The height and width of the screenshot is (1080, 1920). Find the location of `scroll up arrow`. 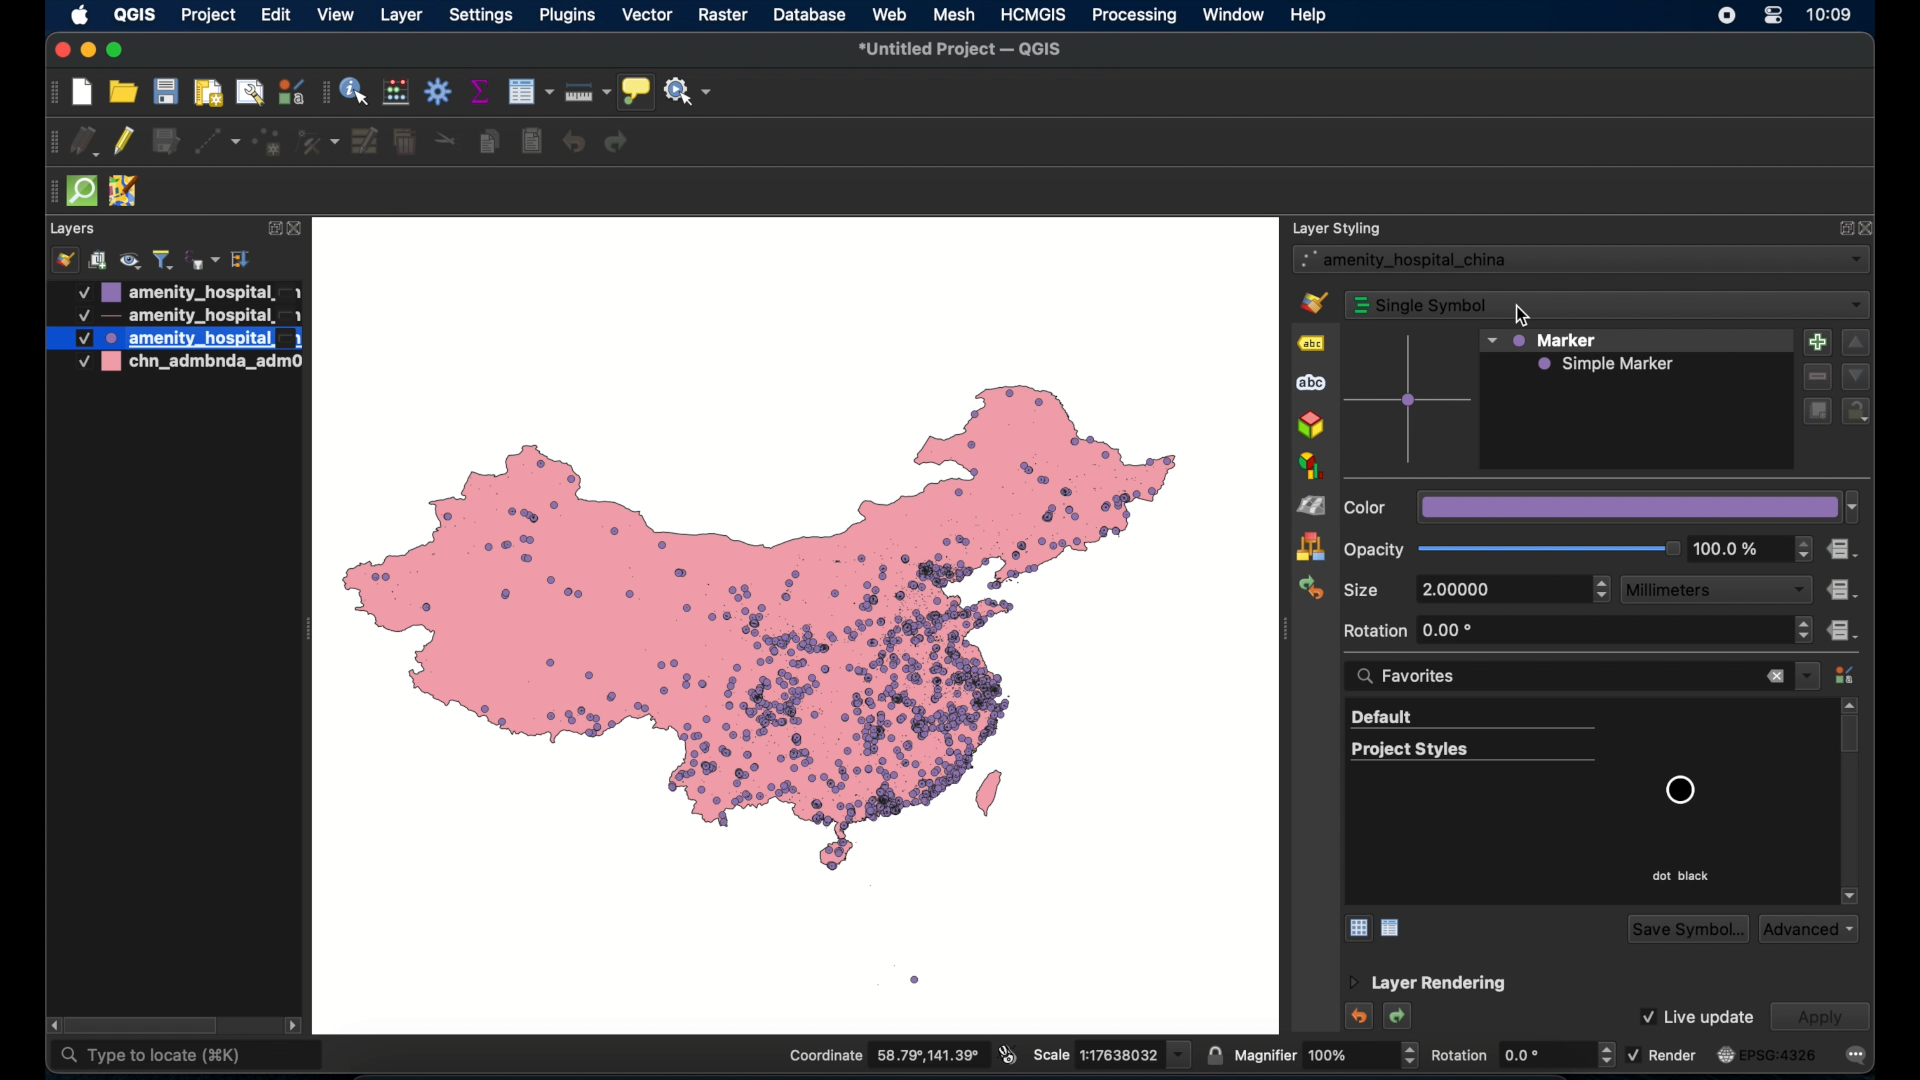

scroll up arrow is located at coordinates (1853, 704).